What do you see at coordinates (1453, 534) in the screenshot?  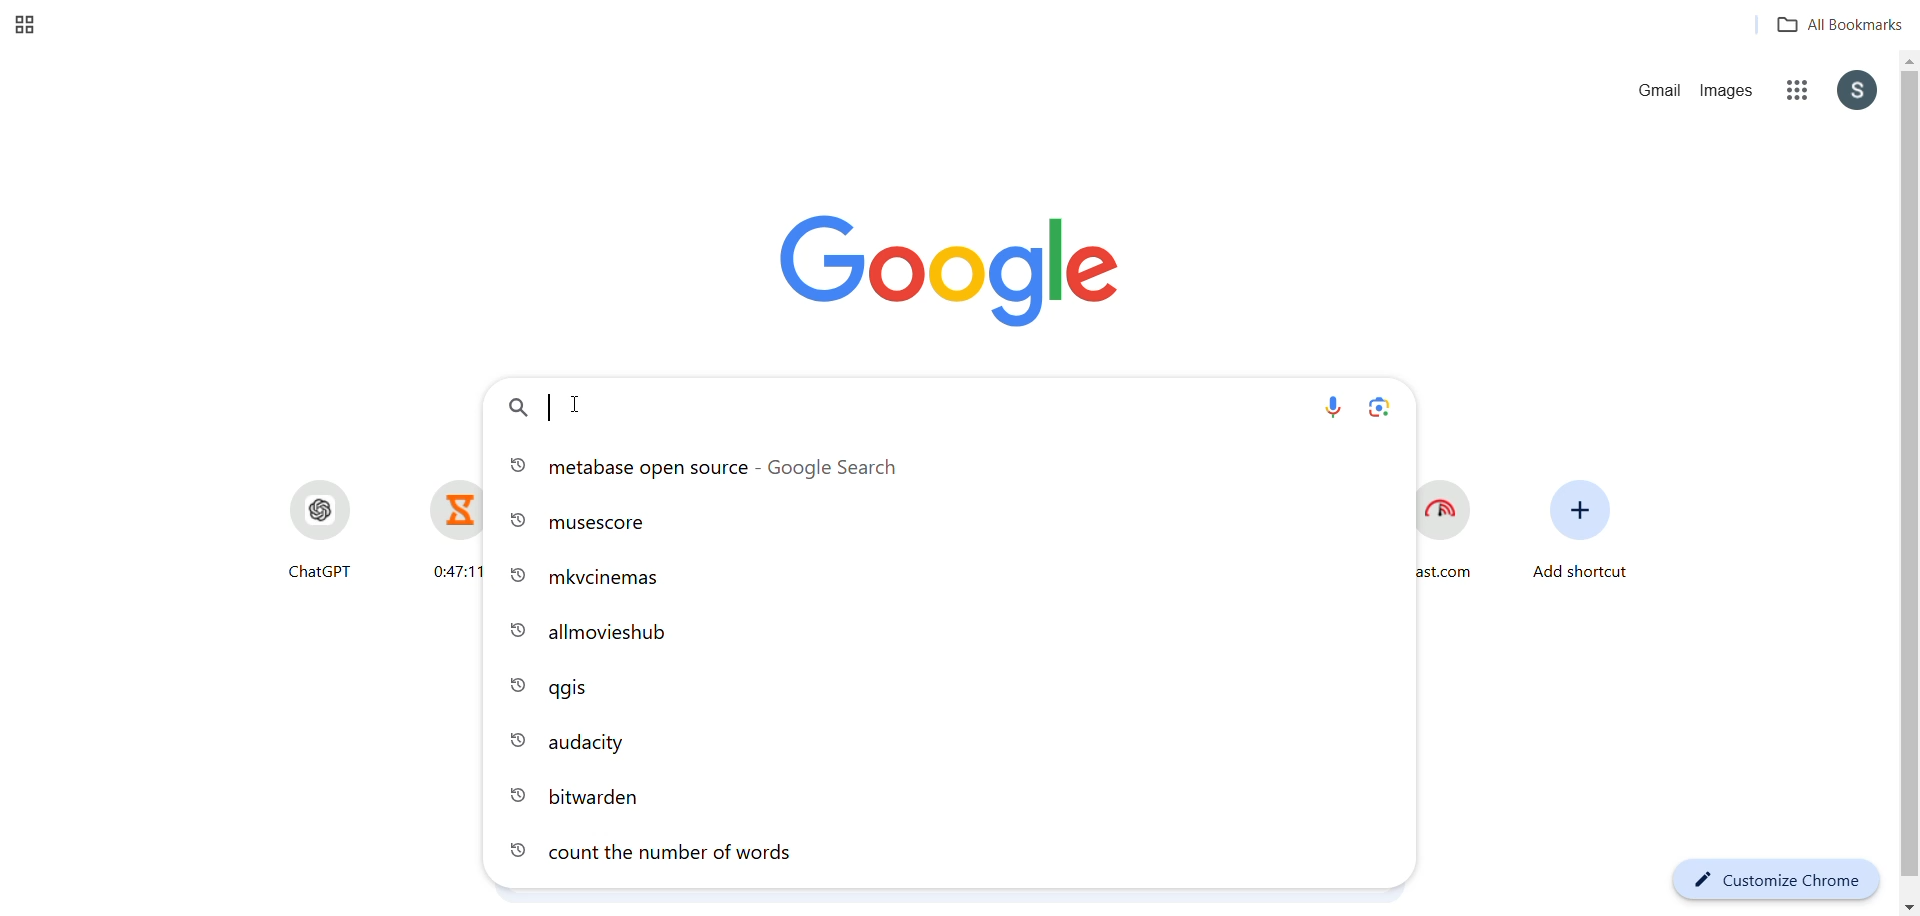 I see `Fast.com` at bounding box center [1453, 534].